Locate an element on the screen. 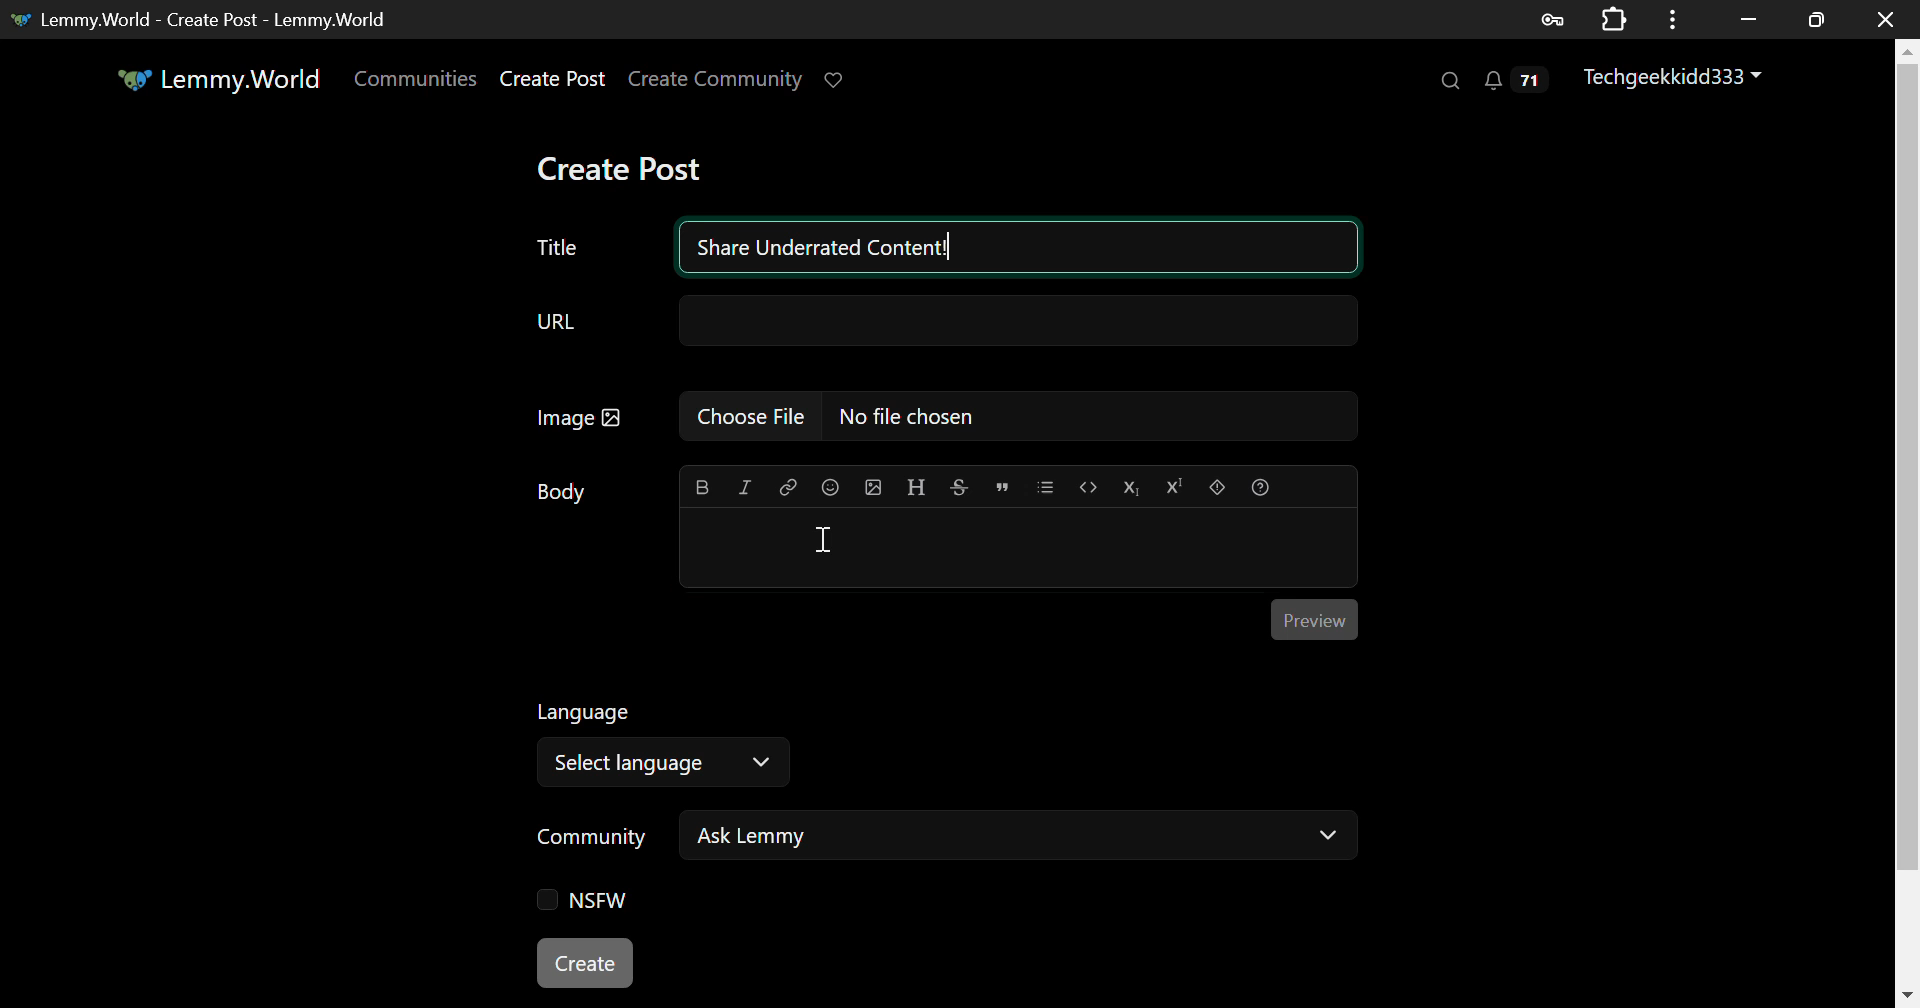 The height and width of the screenshot is (1008, 1920). Post Body is located at coordinates (1018, 545).